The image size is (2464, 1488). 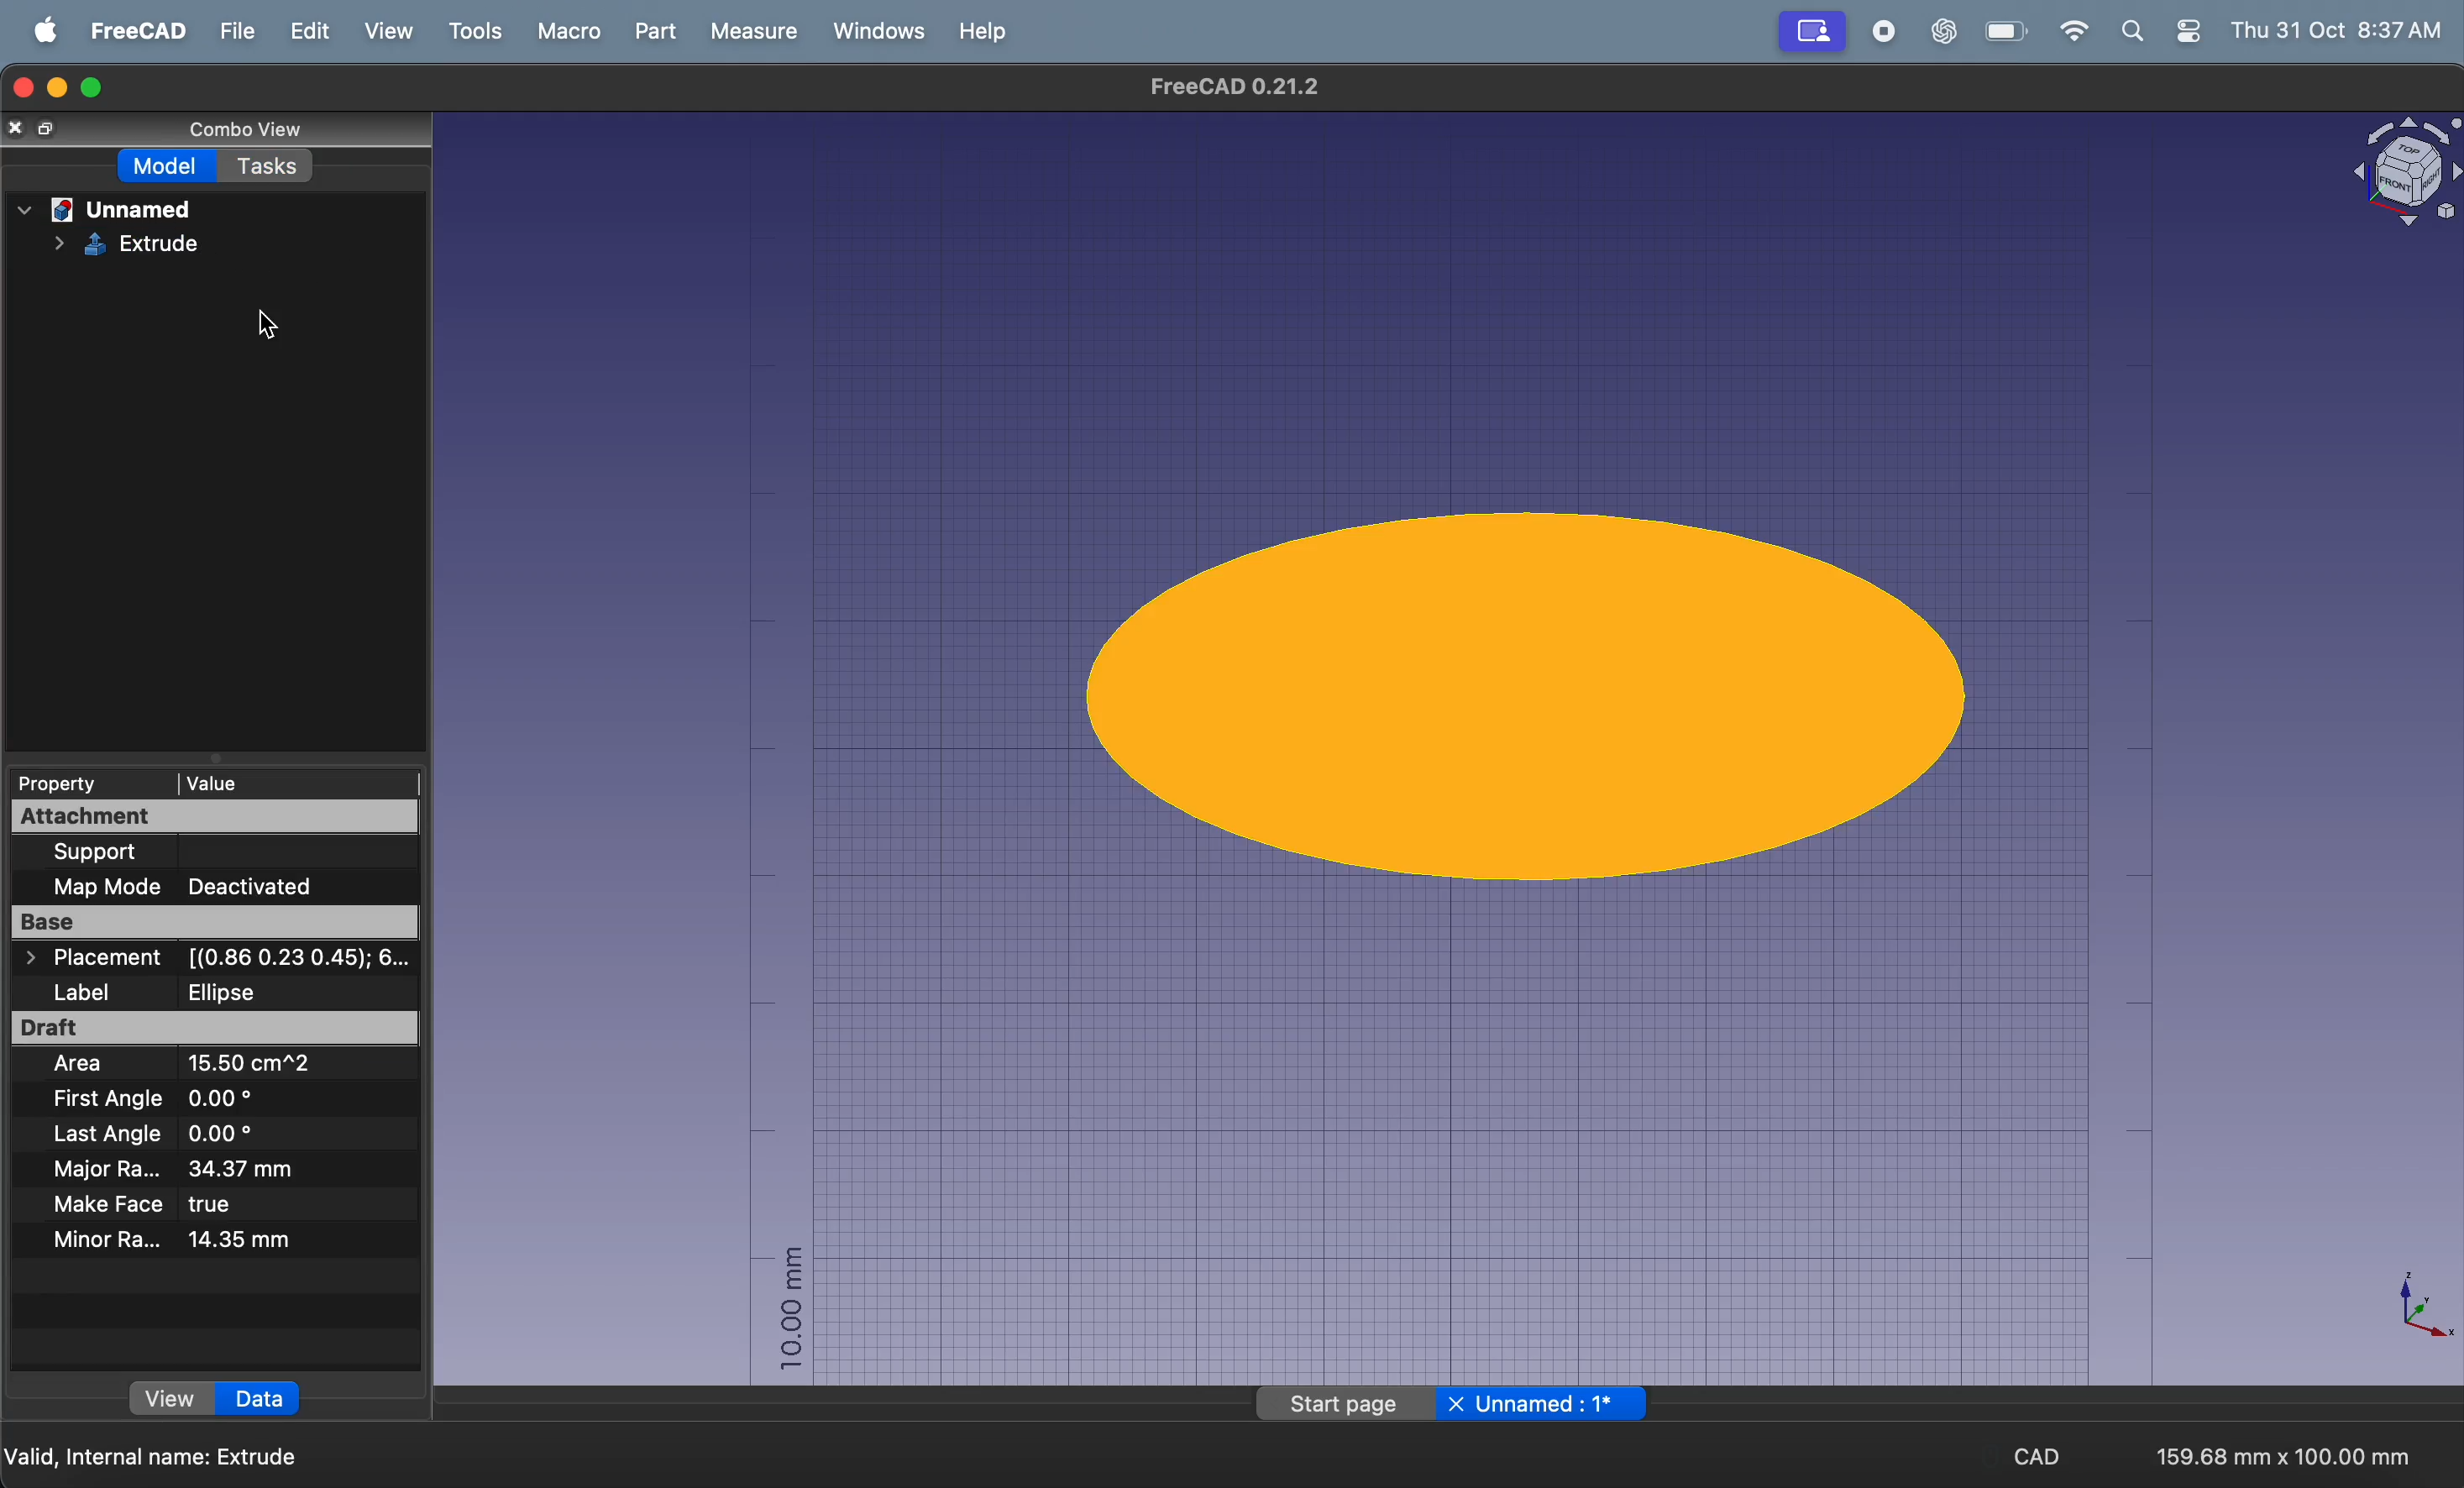 What do you see at coordinates (131, 33) in the screenshot?
I see `freecad` at bounding box center [131, 33].